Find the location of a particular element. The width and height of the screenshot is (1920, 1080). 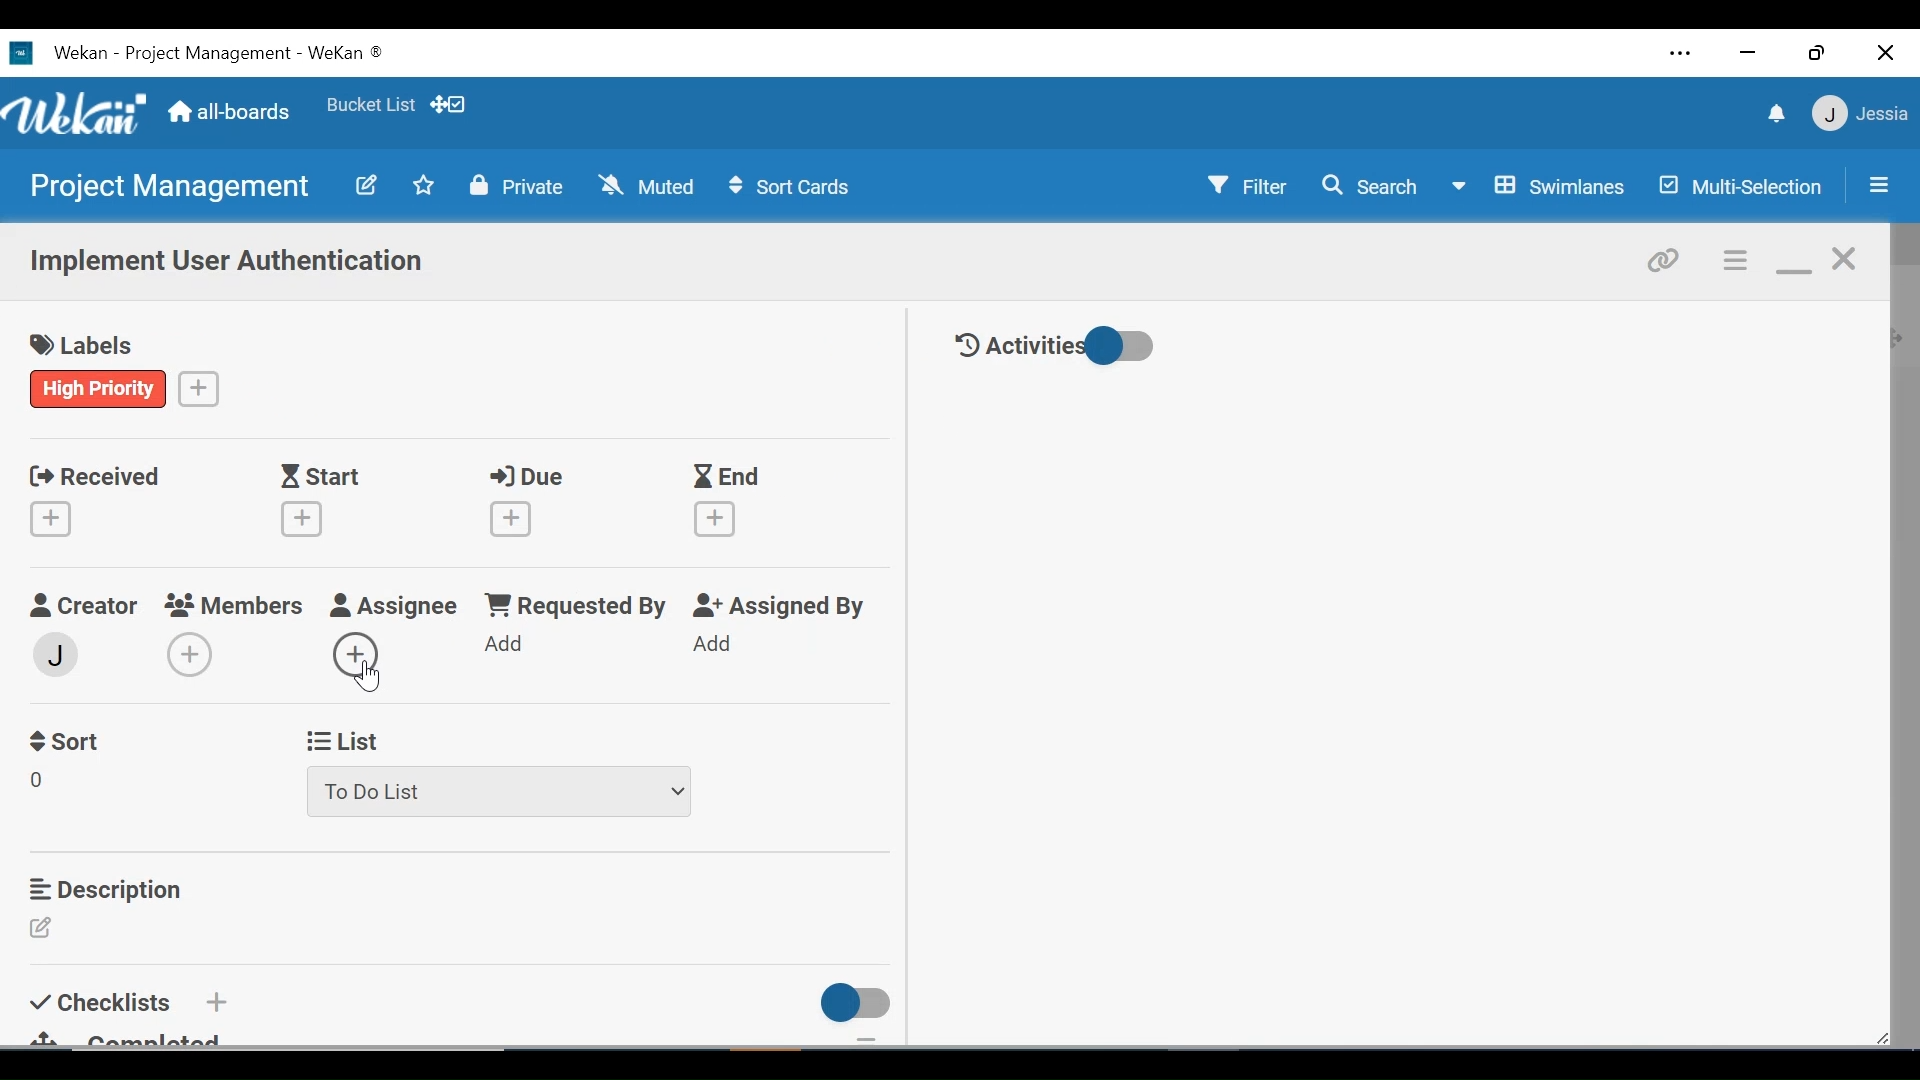

Toggle Activities on/off is located at coordinates (1055, 347).